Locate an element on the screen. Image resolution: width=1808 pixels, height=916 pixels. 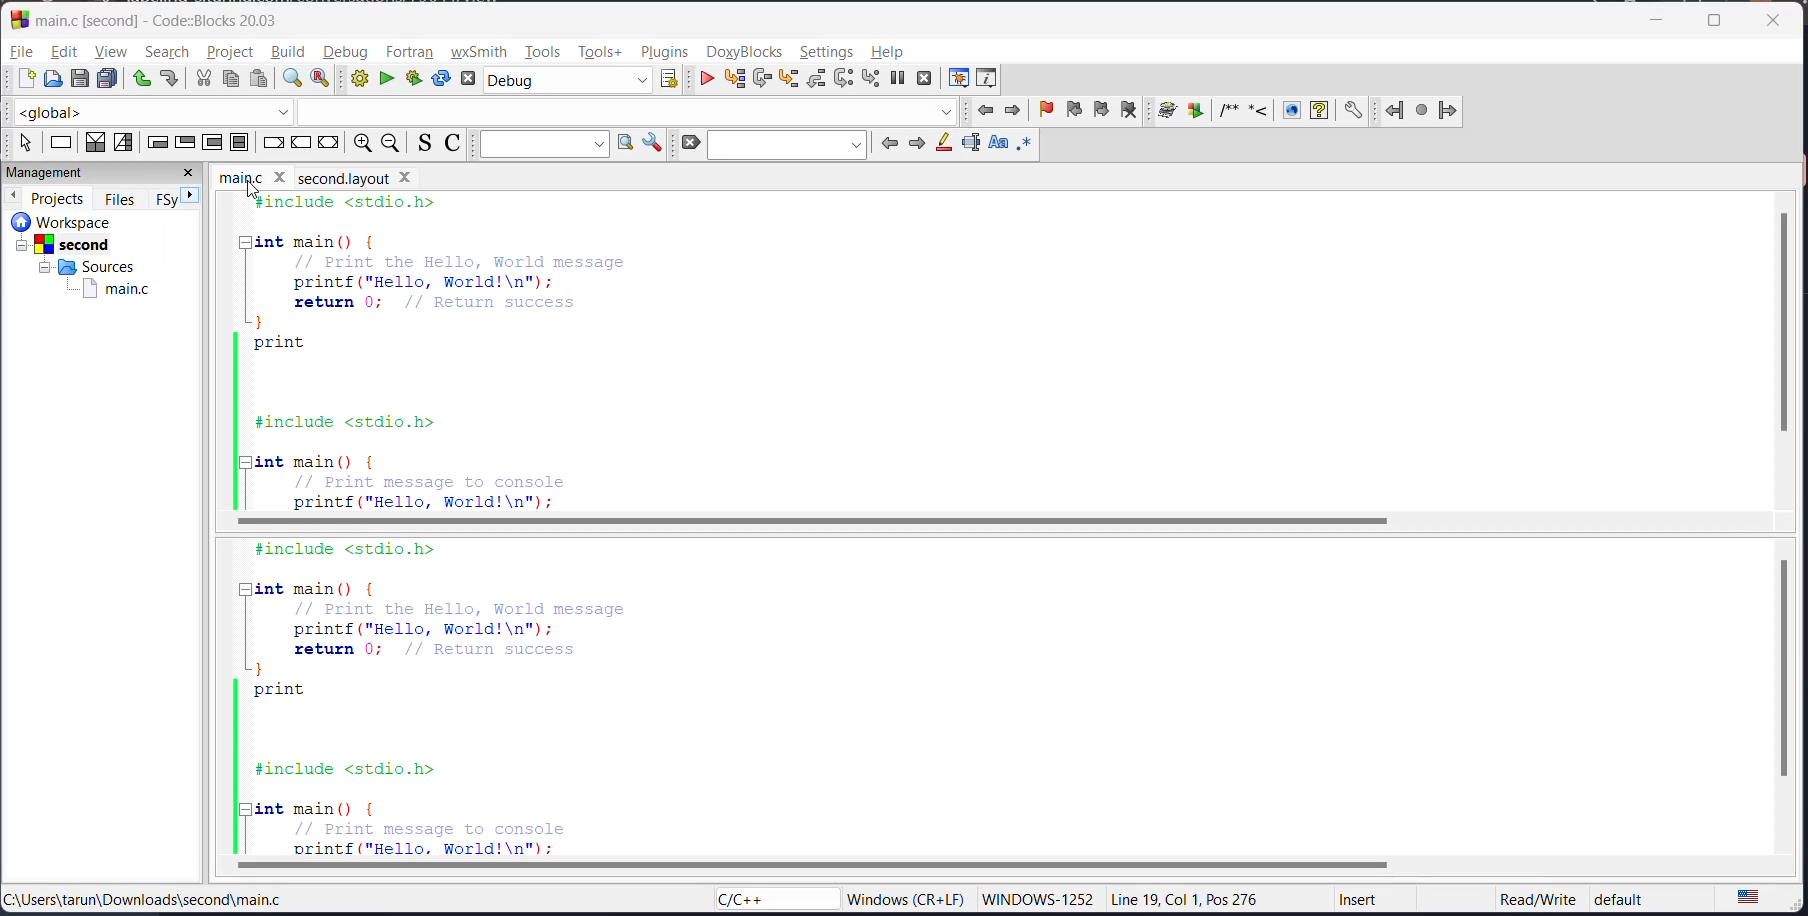
main.c is located at coordinates (111, 289).